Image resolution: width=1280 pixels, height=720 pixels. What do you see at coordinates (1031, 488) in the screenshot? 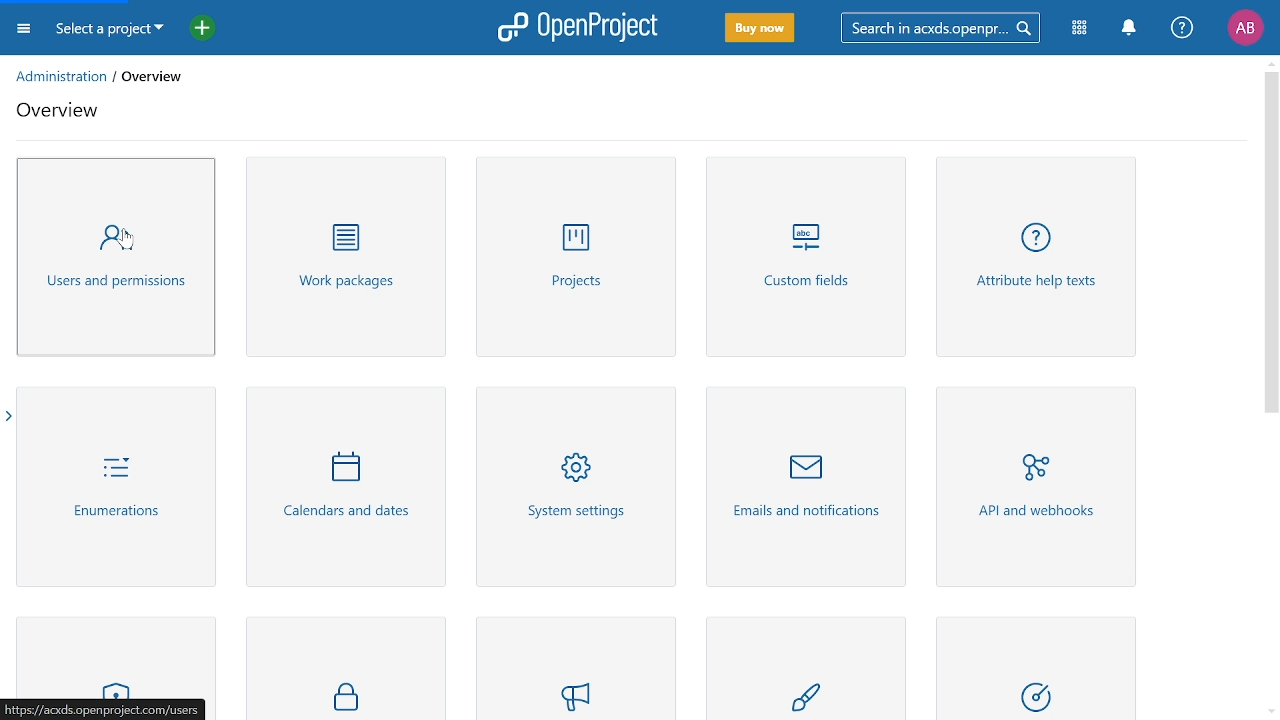
I see `API and webhooks` at bounding box center [1031, 488].